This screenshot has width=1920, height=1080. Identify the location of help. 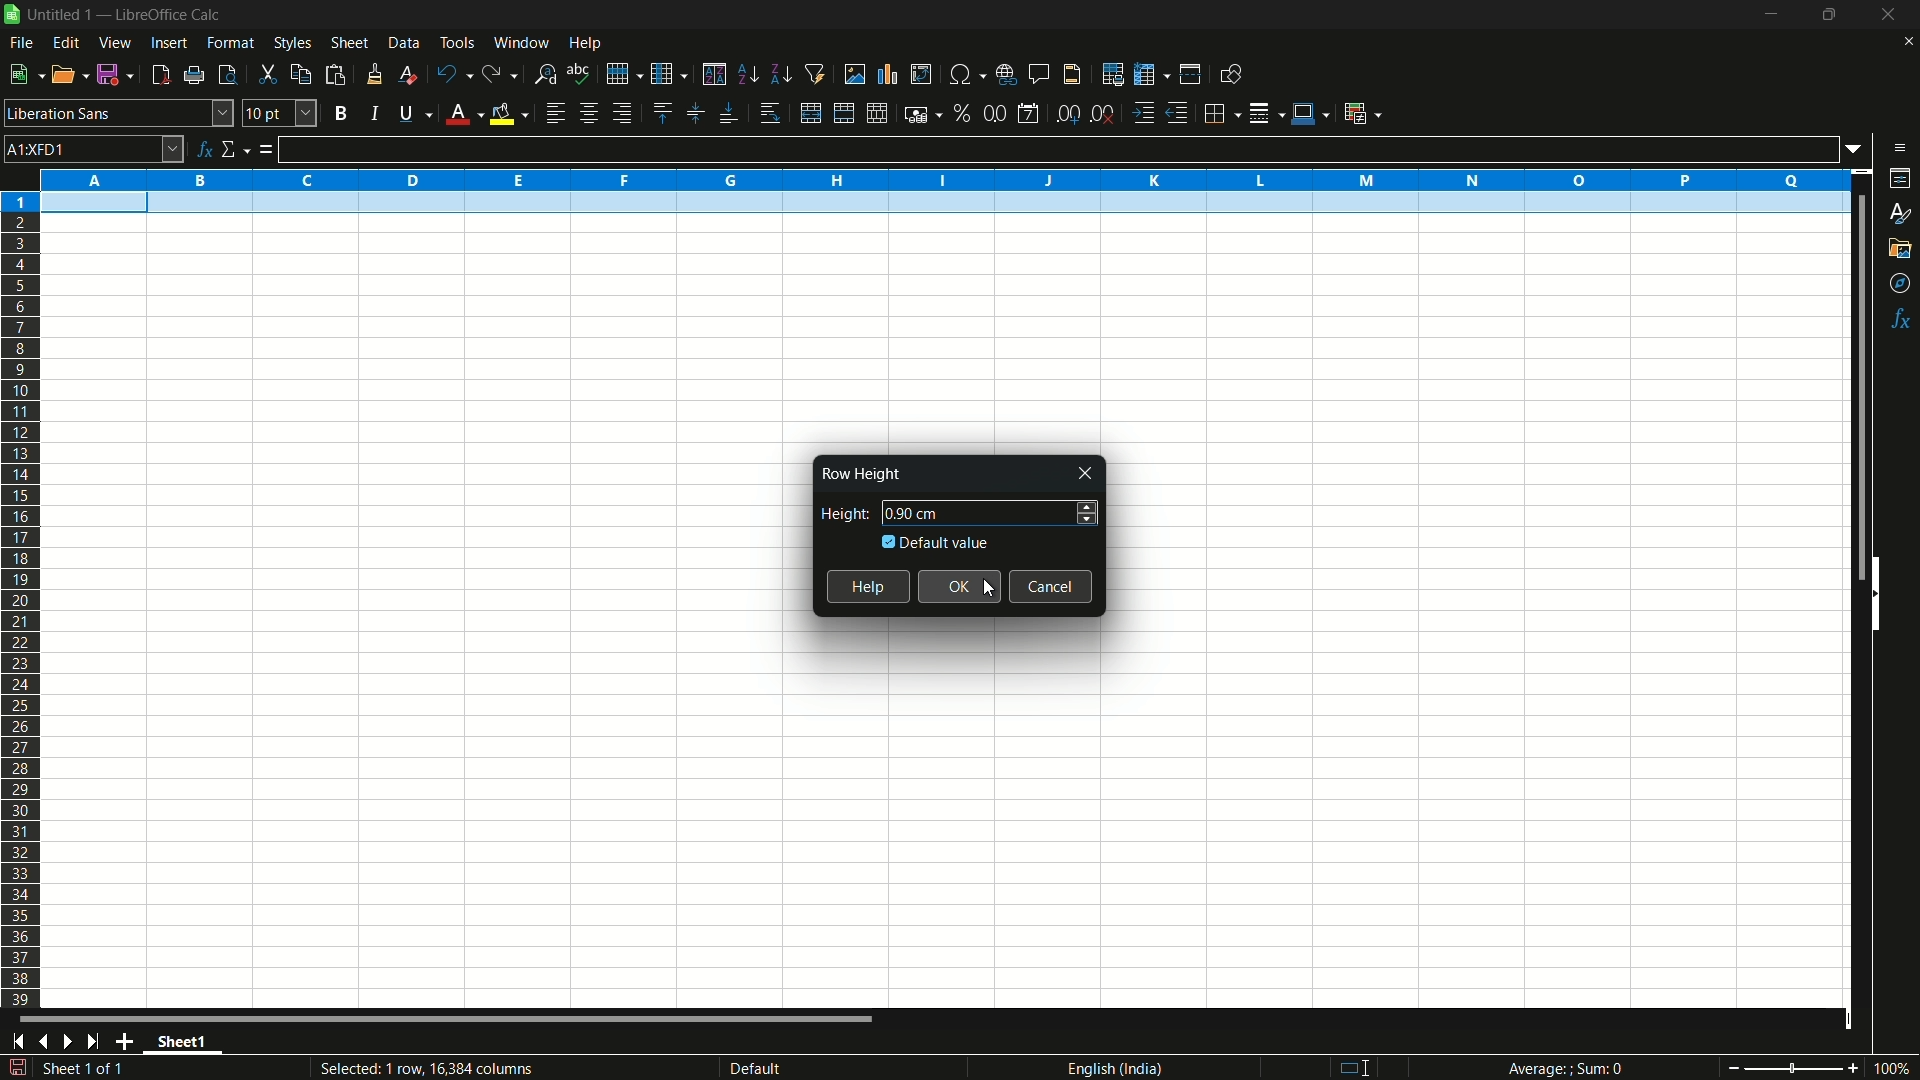
(868, 587).